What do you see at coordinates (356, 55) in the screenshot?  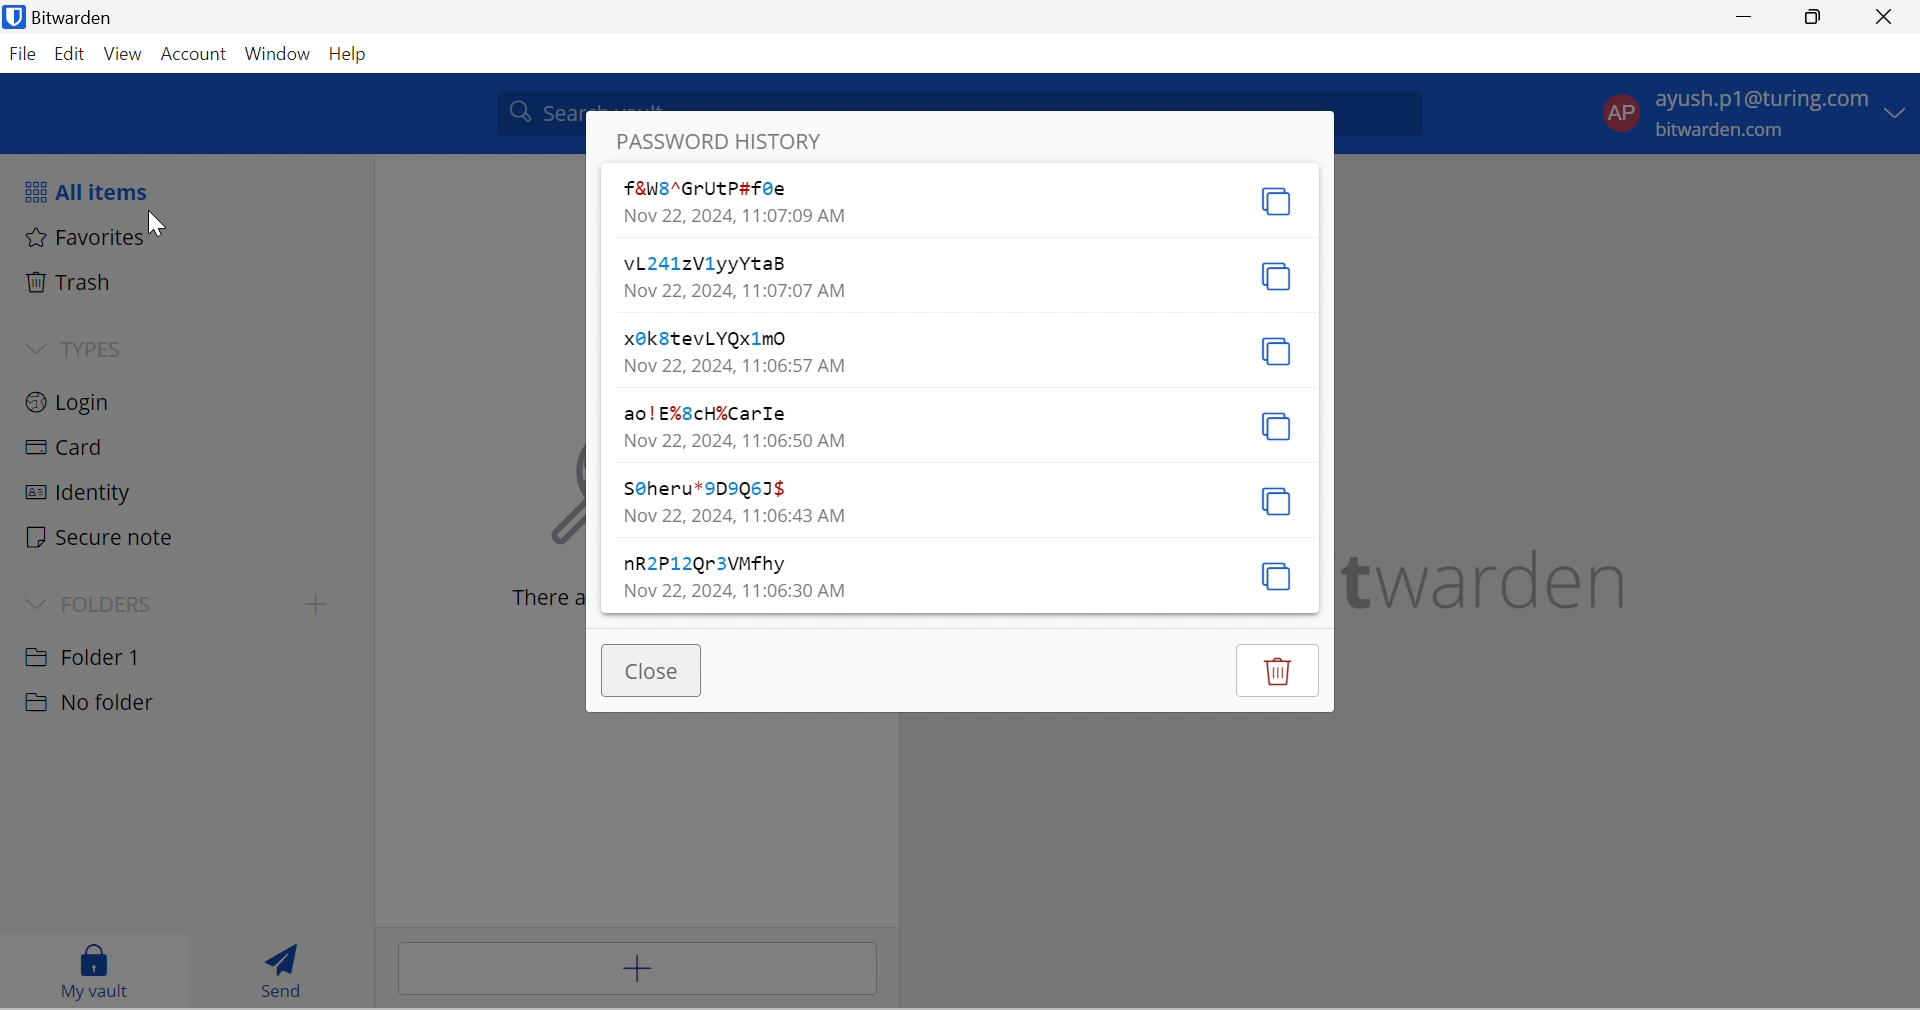 I see `Help` at bounding box center [356, 55].